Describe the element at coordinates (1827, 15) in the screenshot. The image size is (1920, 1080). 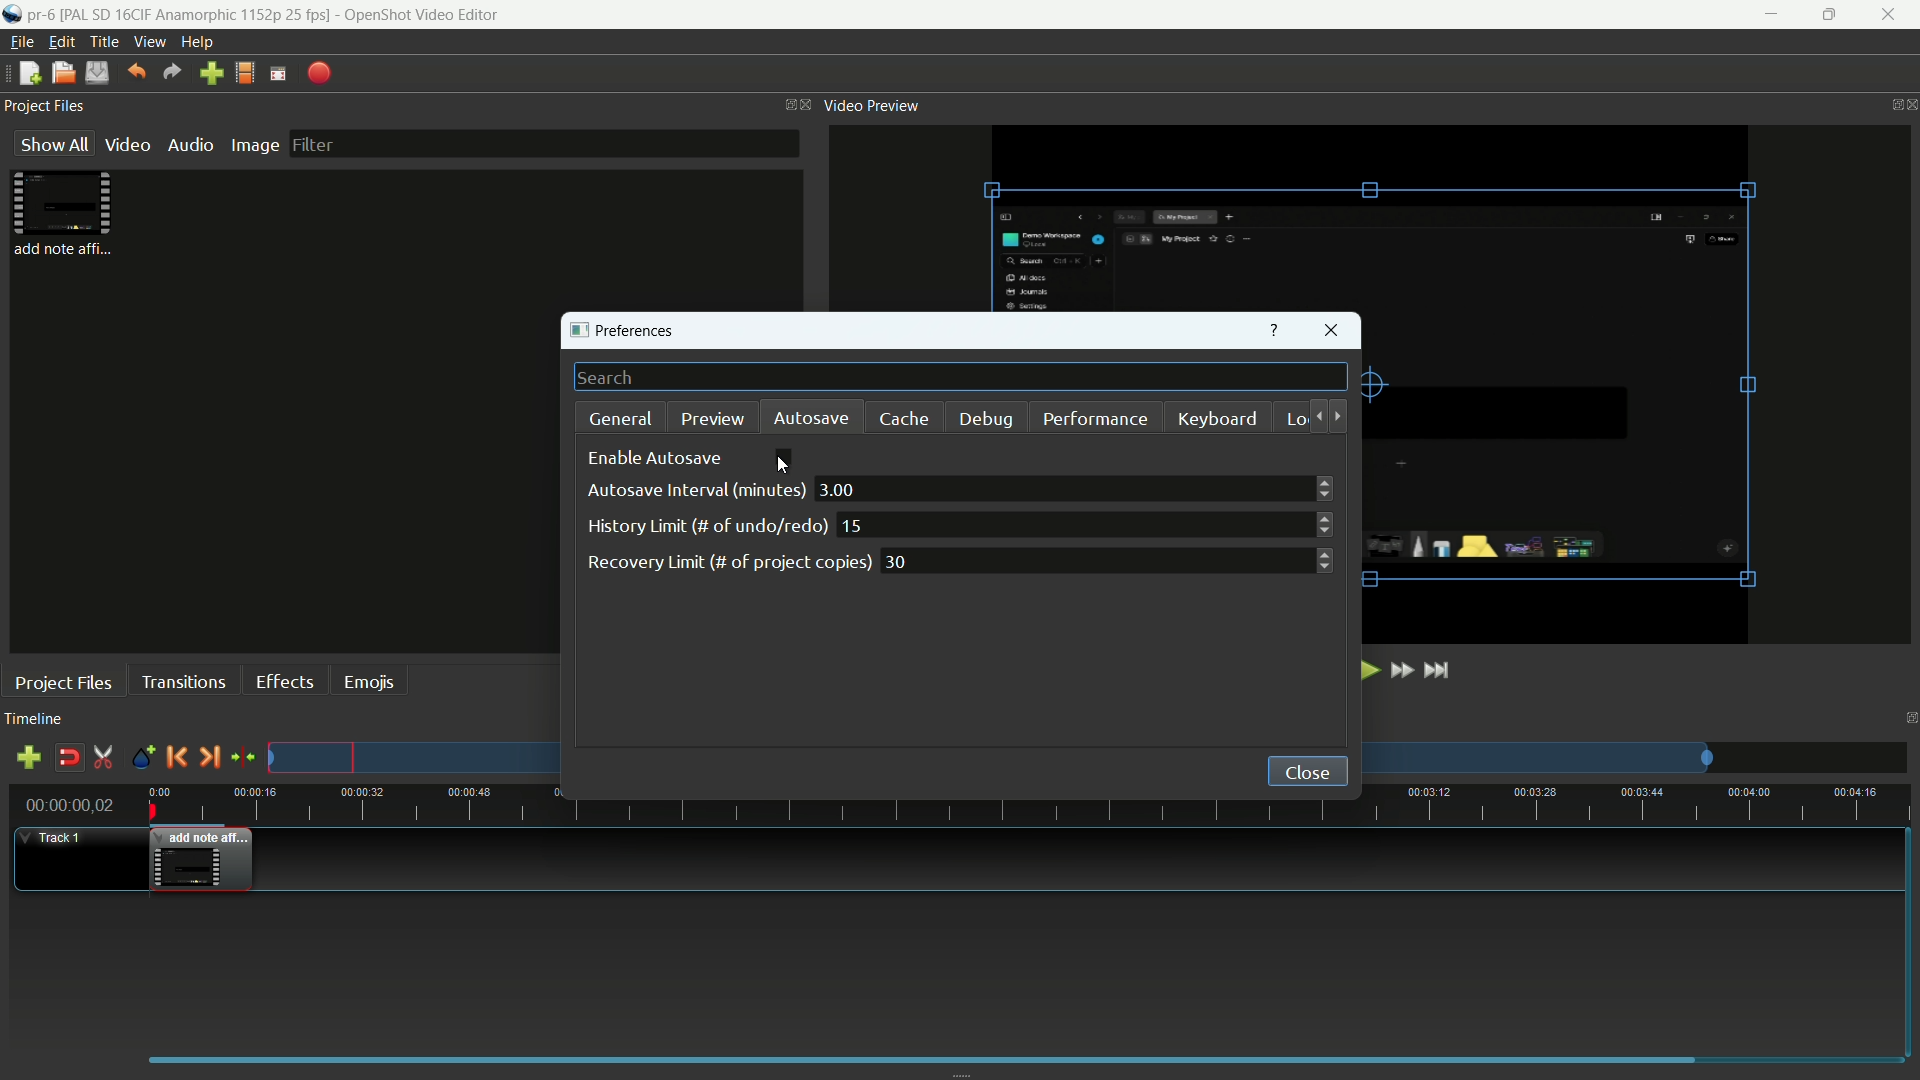
I see `maximize` at that location.